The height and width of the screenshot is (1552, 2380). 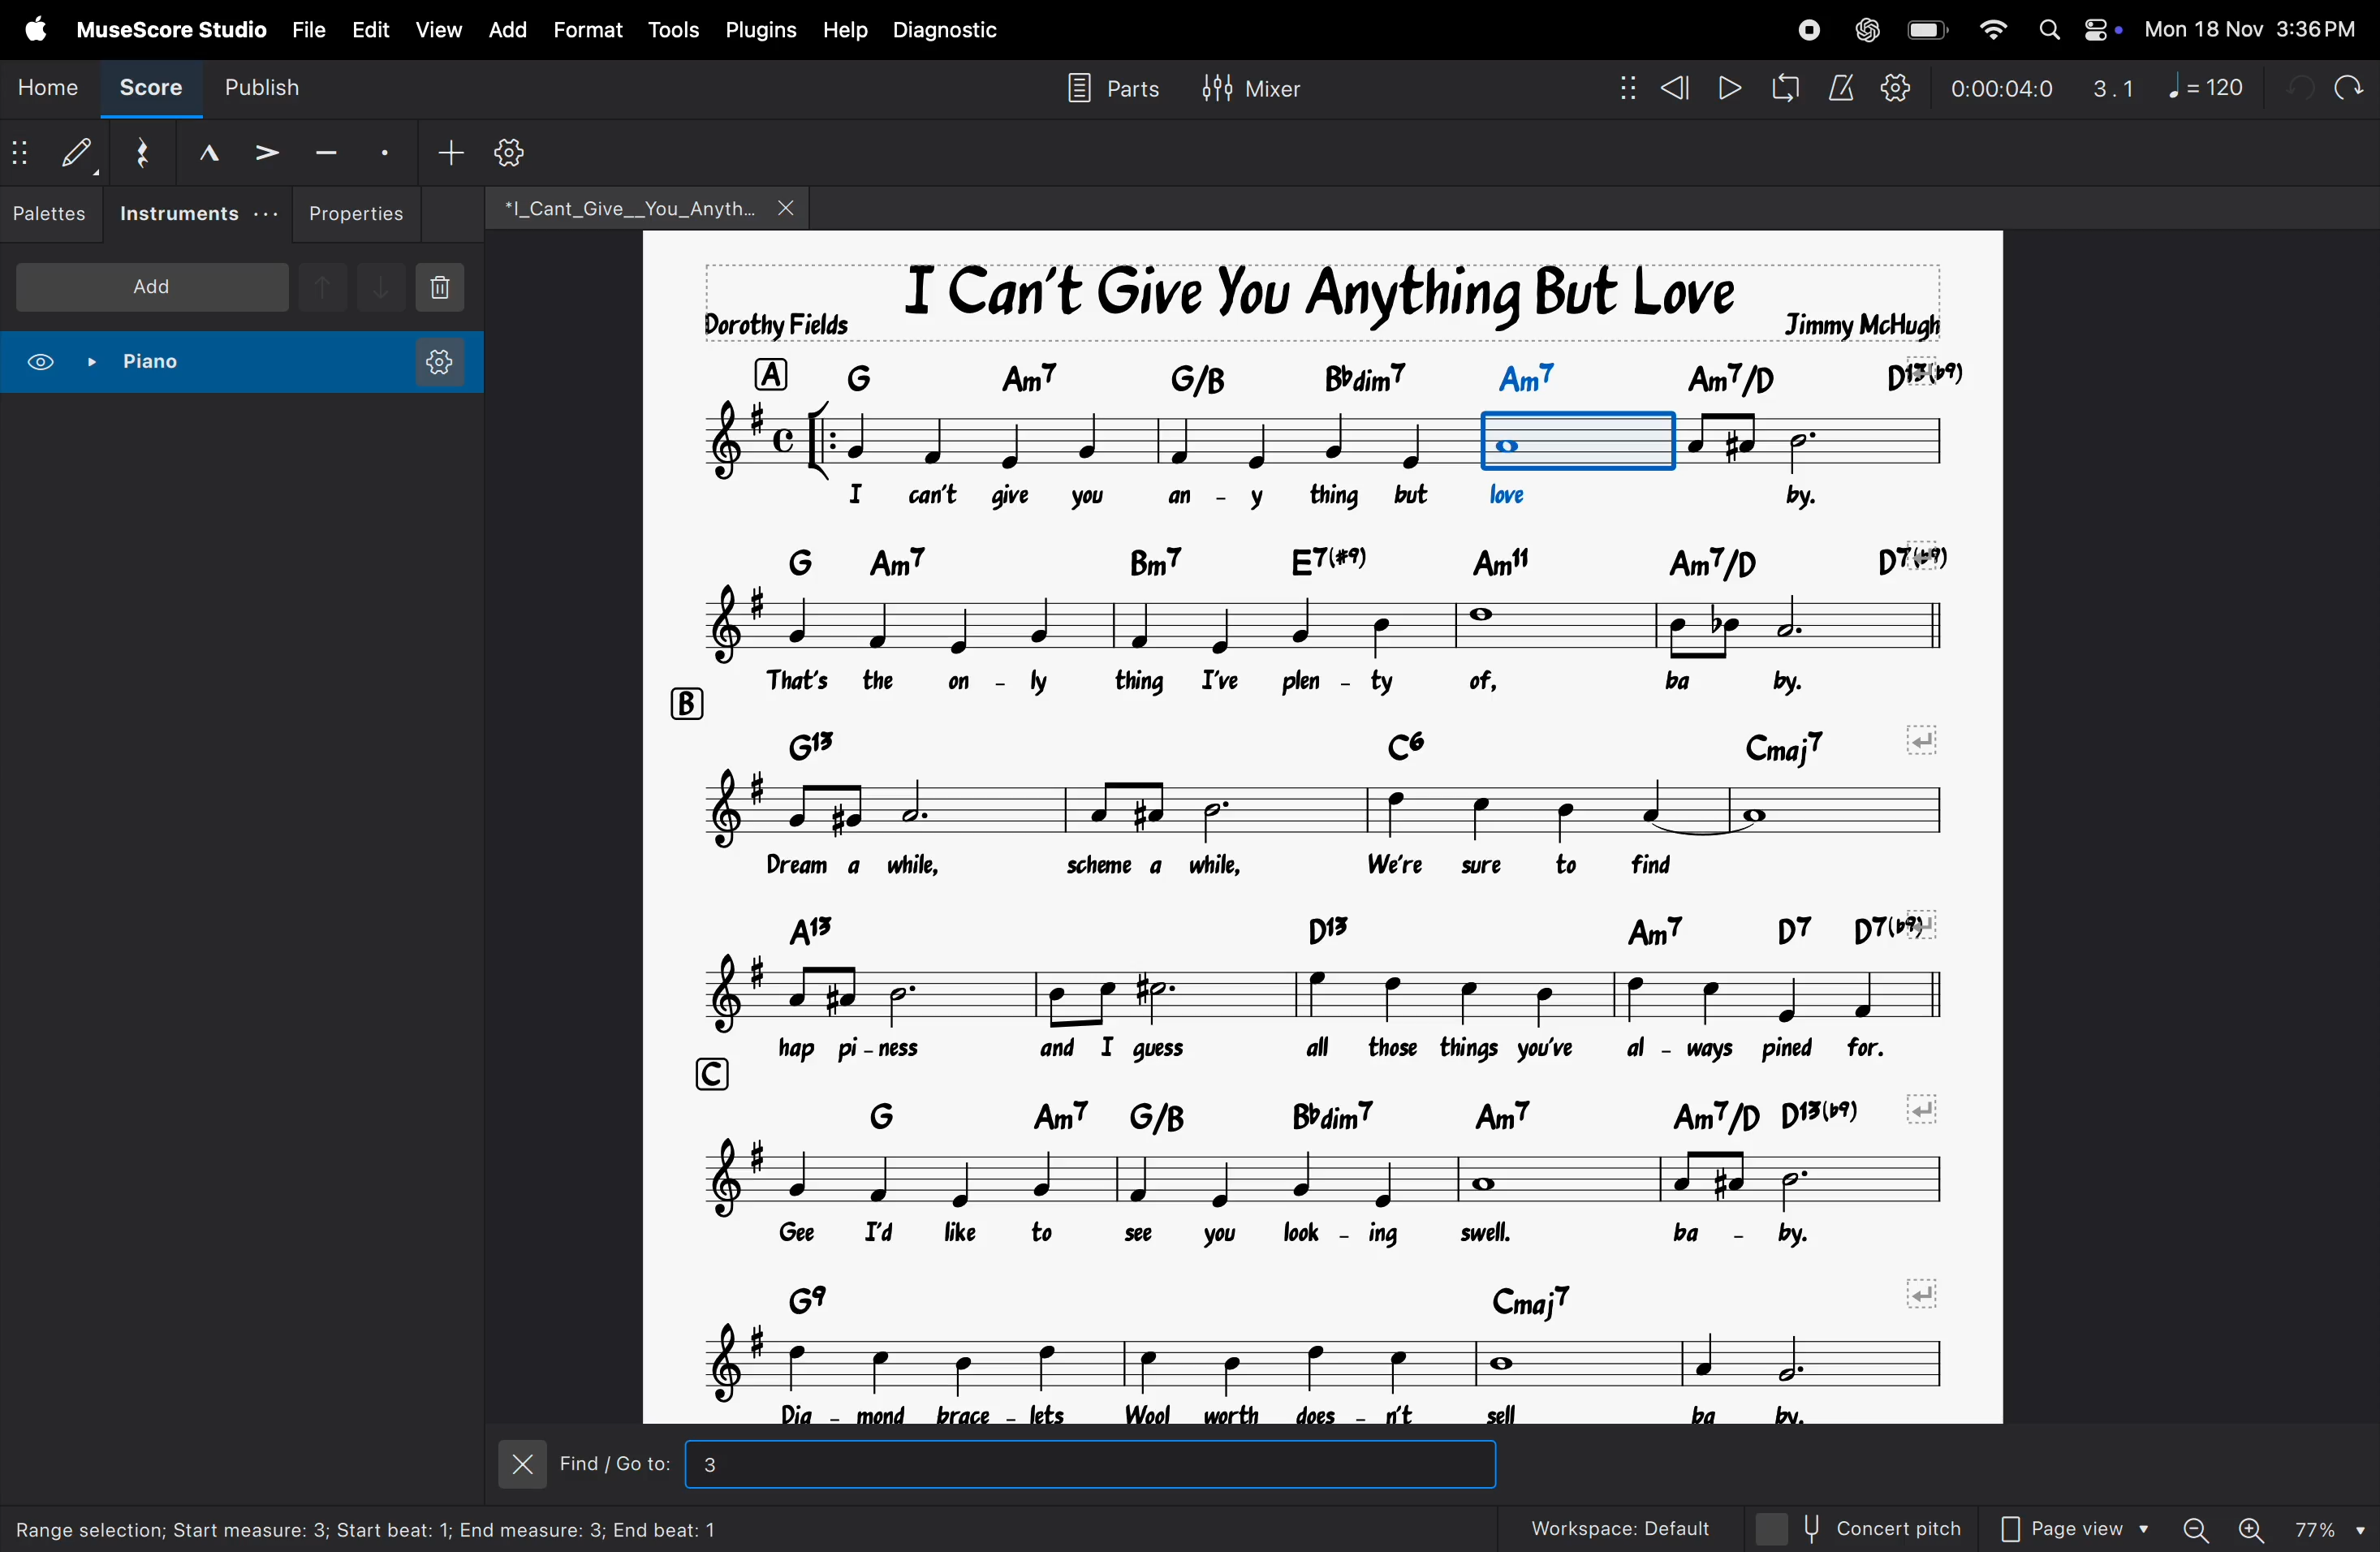 What do you see at coordinates (1312, 686) in the screenshot?
I see `lyrics` at bounding box center [1312, 686].